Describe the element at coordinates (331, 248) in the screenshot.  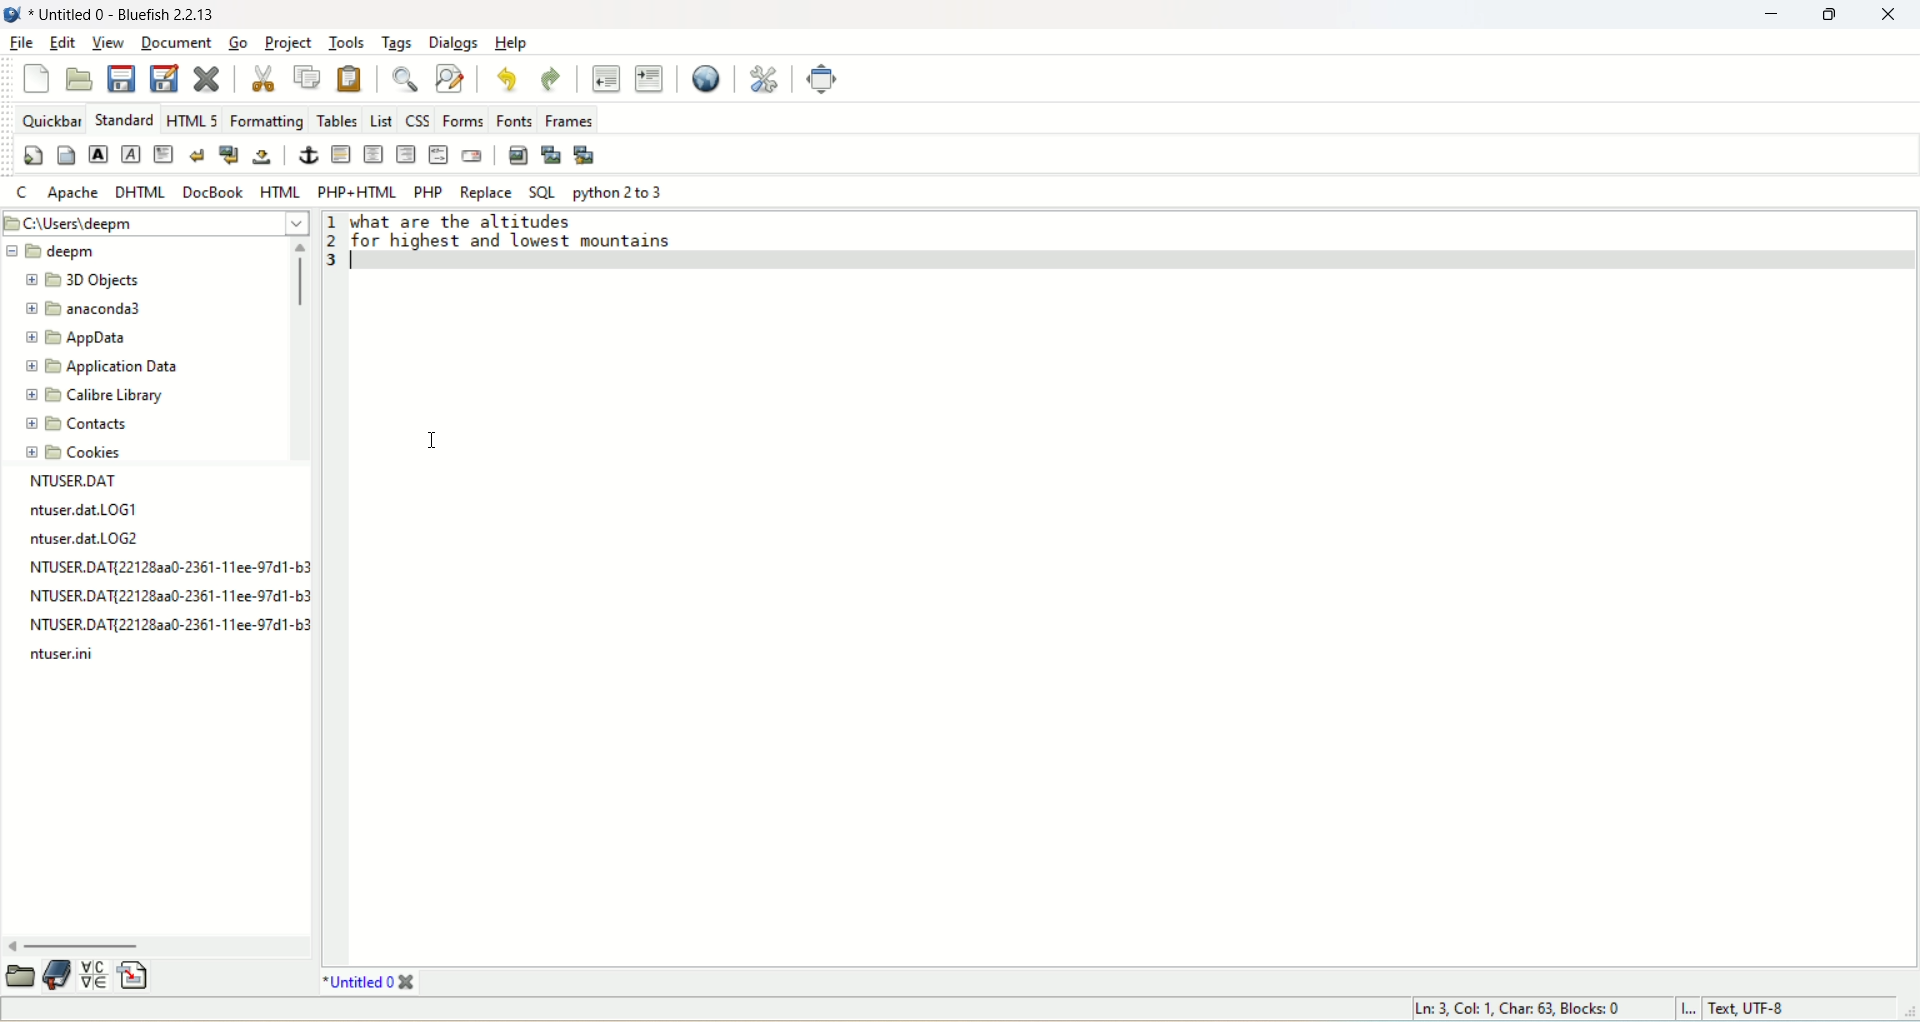
I see `1 2 3` at that location.